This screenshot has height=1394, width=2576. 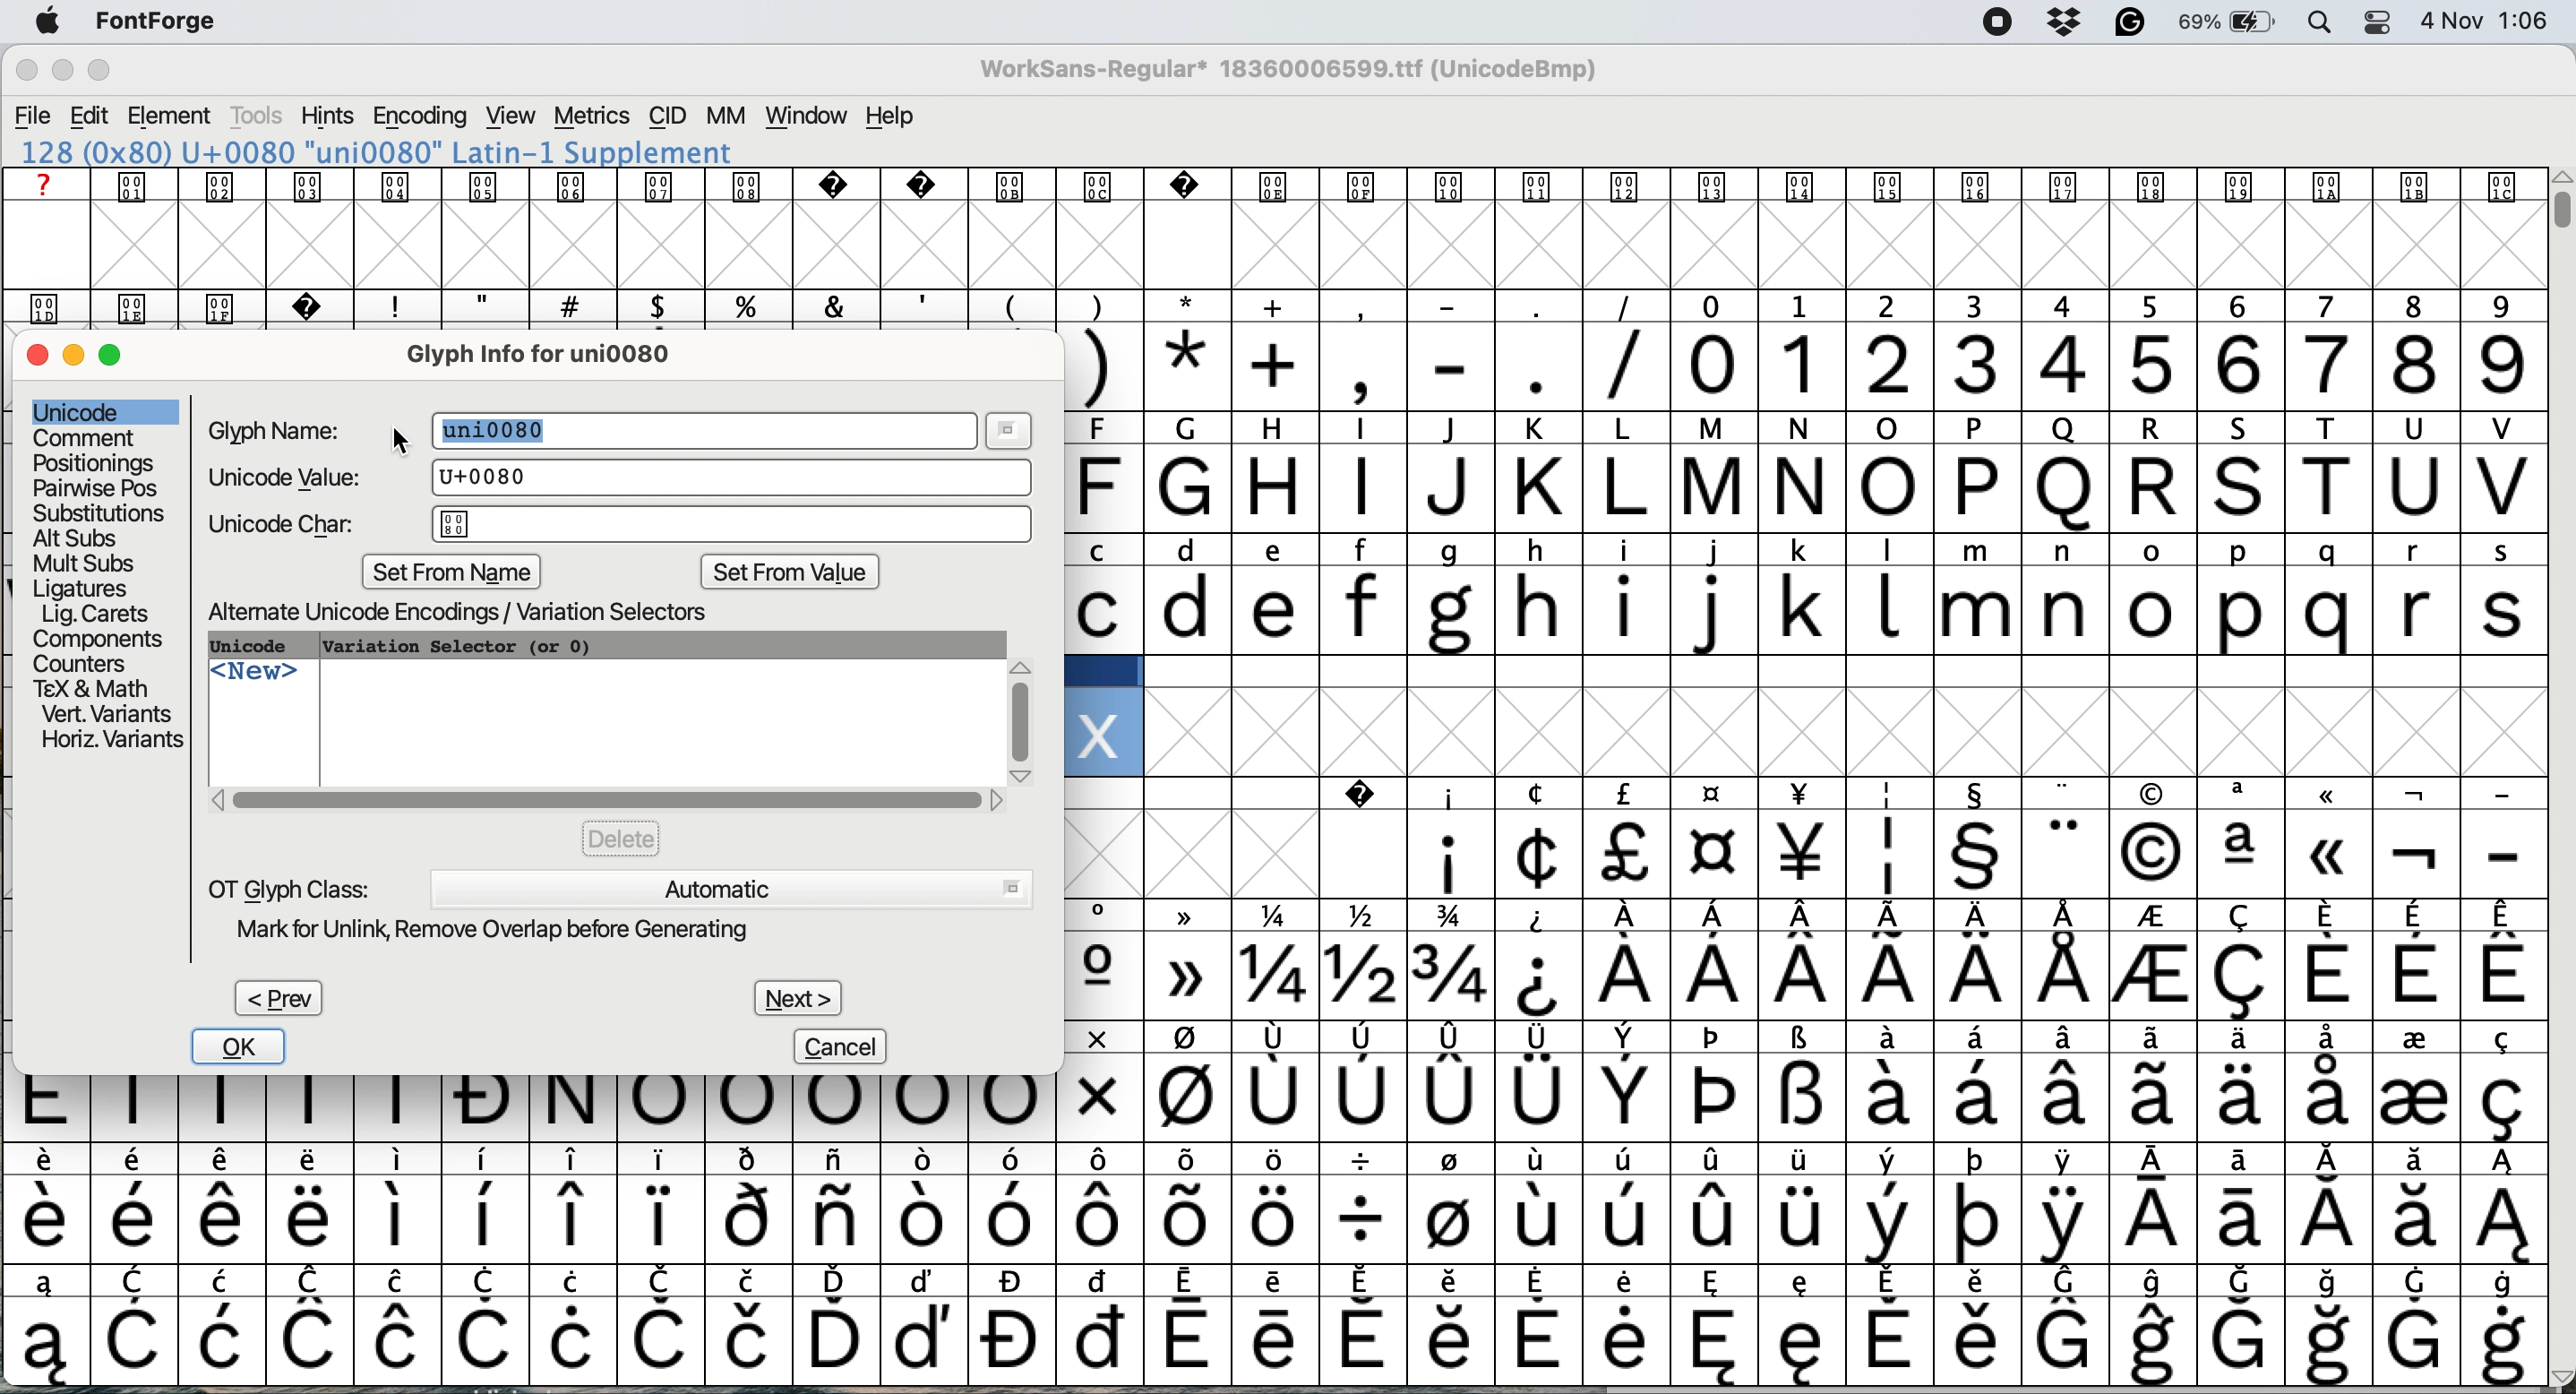 What do you see at coordinates (76, 355) in the screenshot?
I see `minimise` at bounding box center [76, 355].